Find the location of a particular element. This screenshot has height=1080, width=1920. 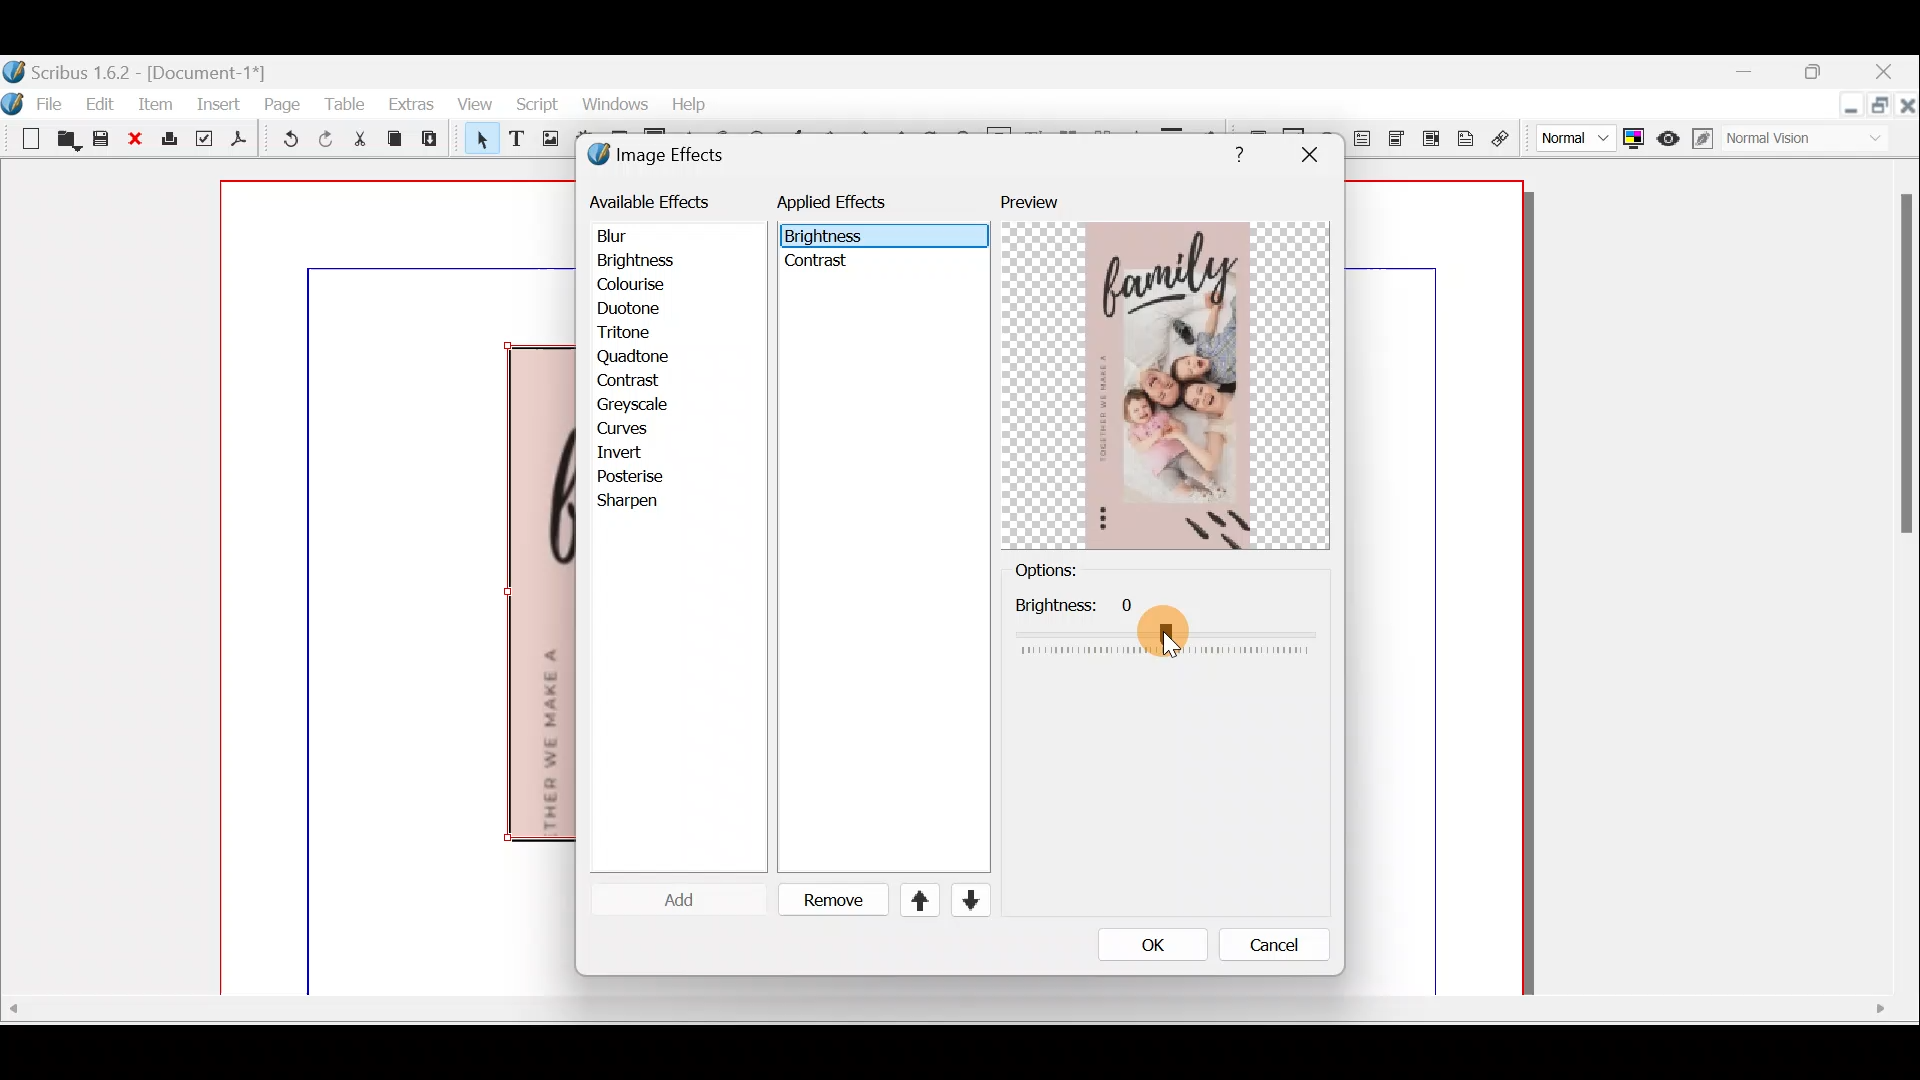

Sharpen is located at coordinates (638, 502).